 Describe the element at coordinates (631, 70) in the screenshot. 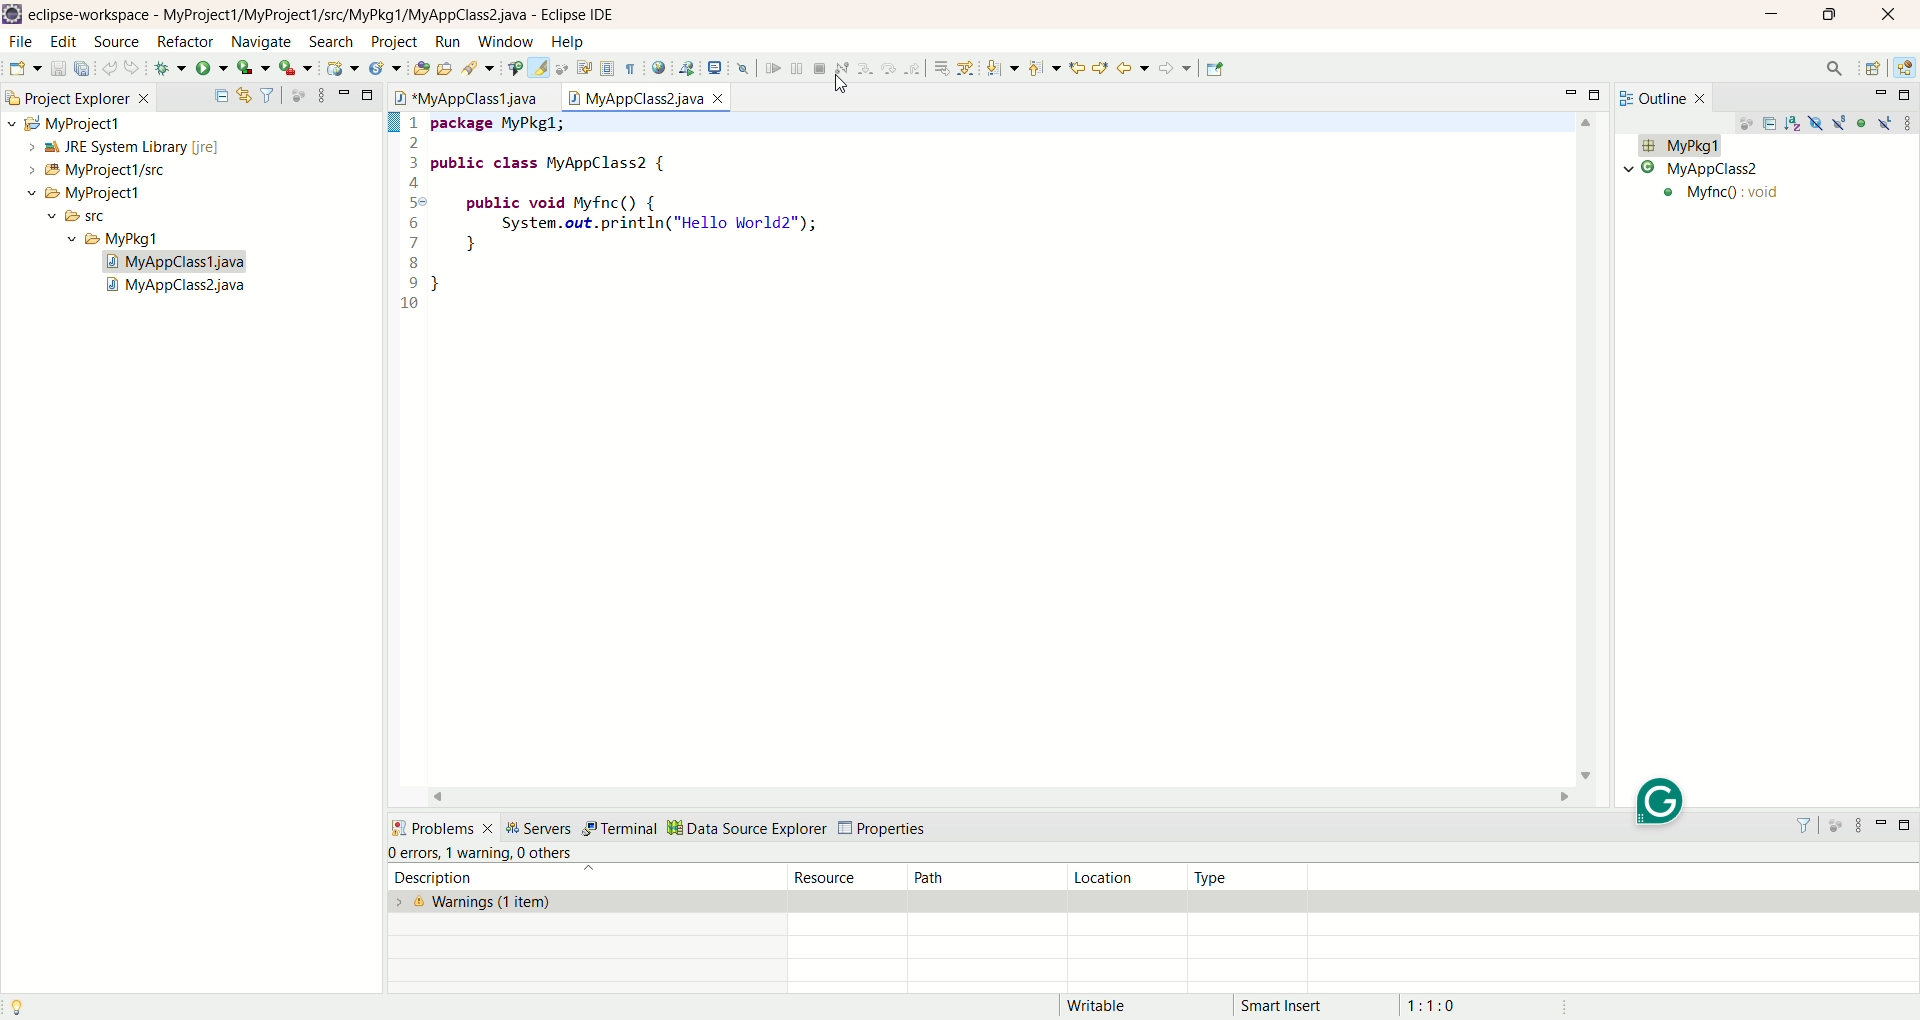

I see `show whitespace character` at that location.